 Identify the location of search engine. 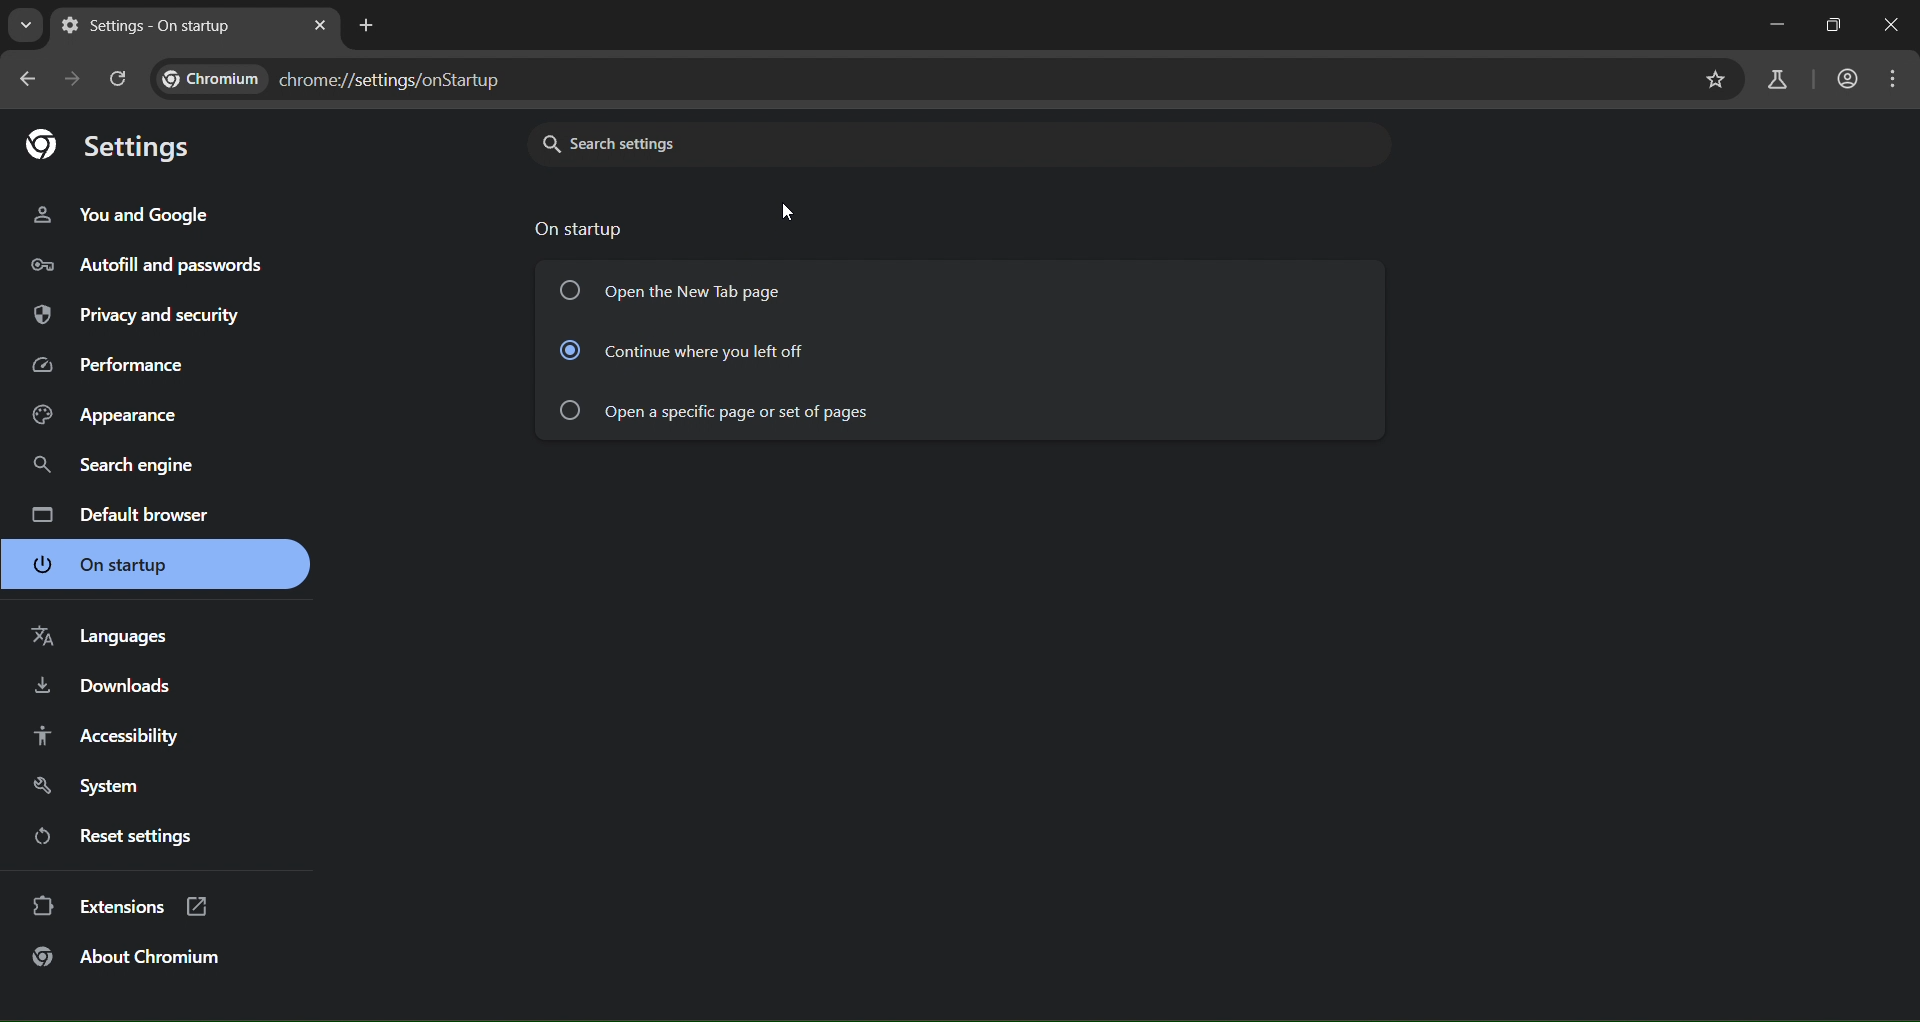
(106, 466).